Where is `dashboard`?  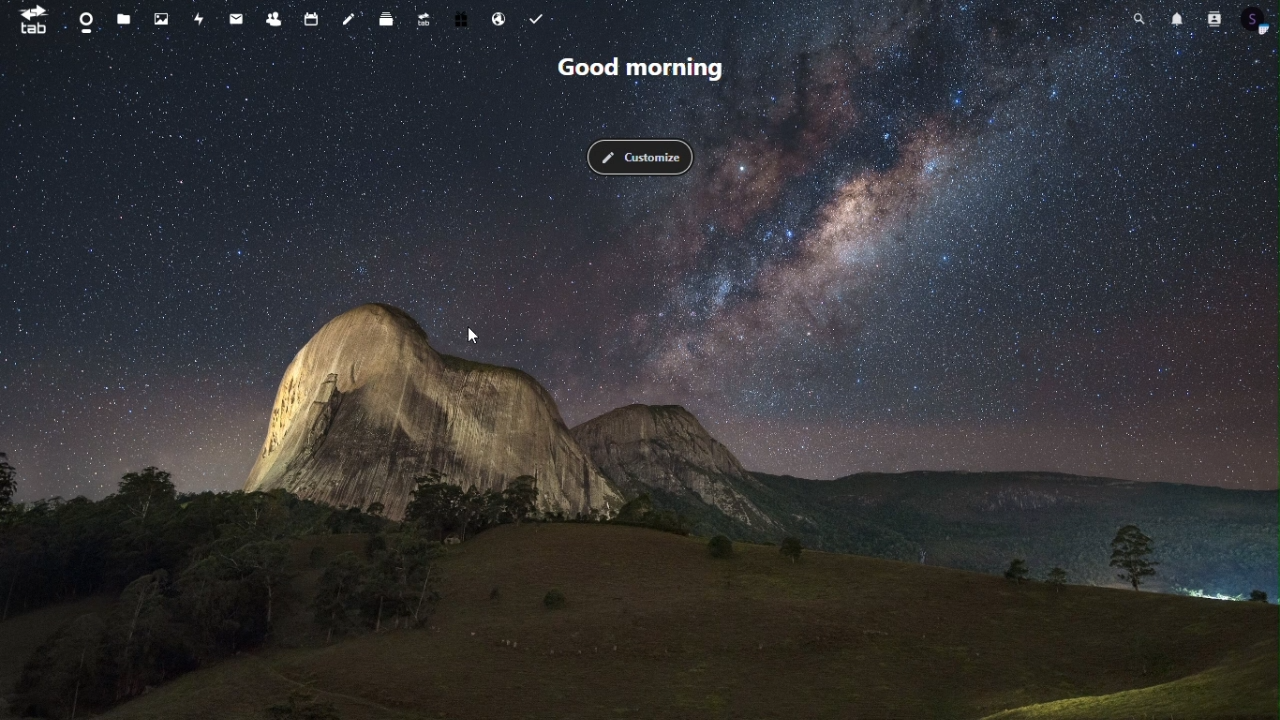 dashboard is located at coordinates (85, 21).